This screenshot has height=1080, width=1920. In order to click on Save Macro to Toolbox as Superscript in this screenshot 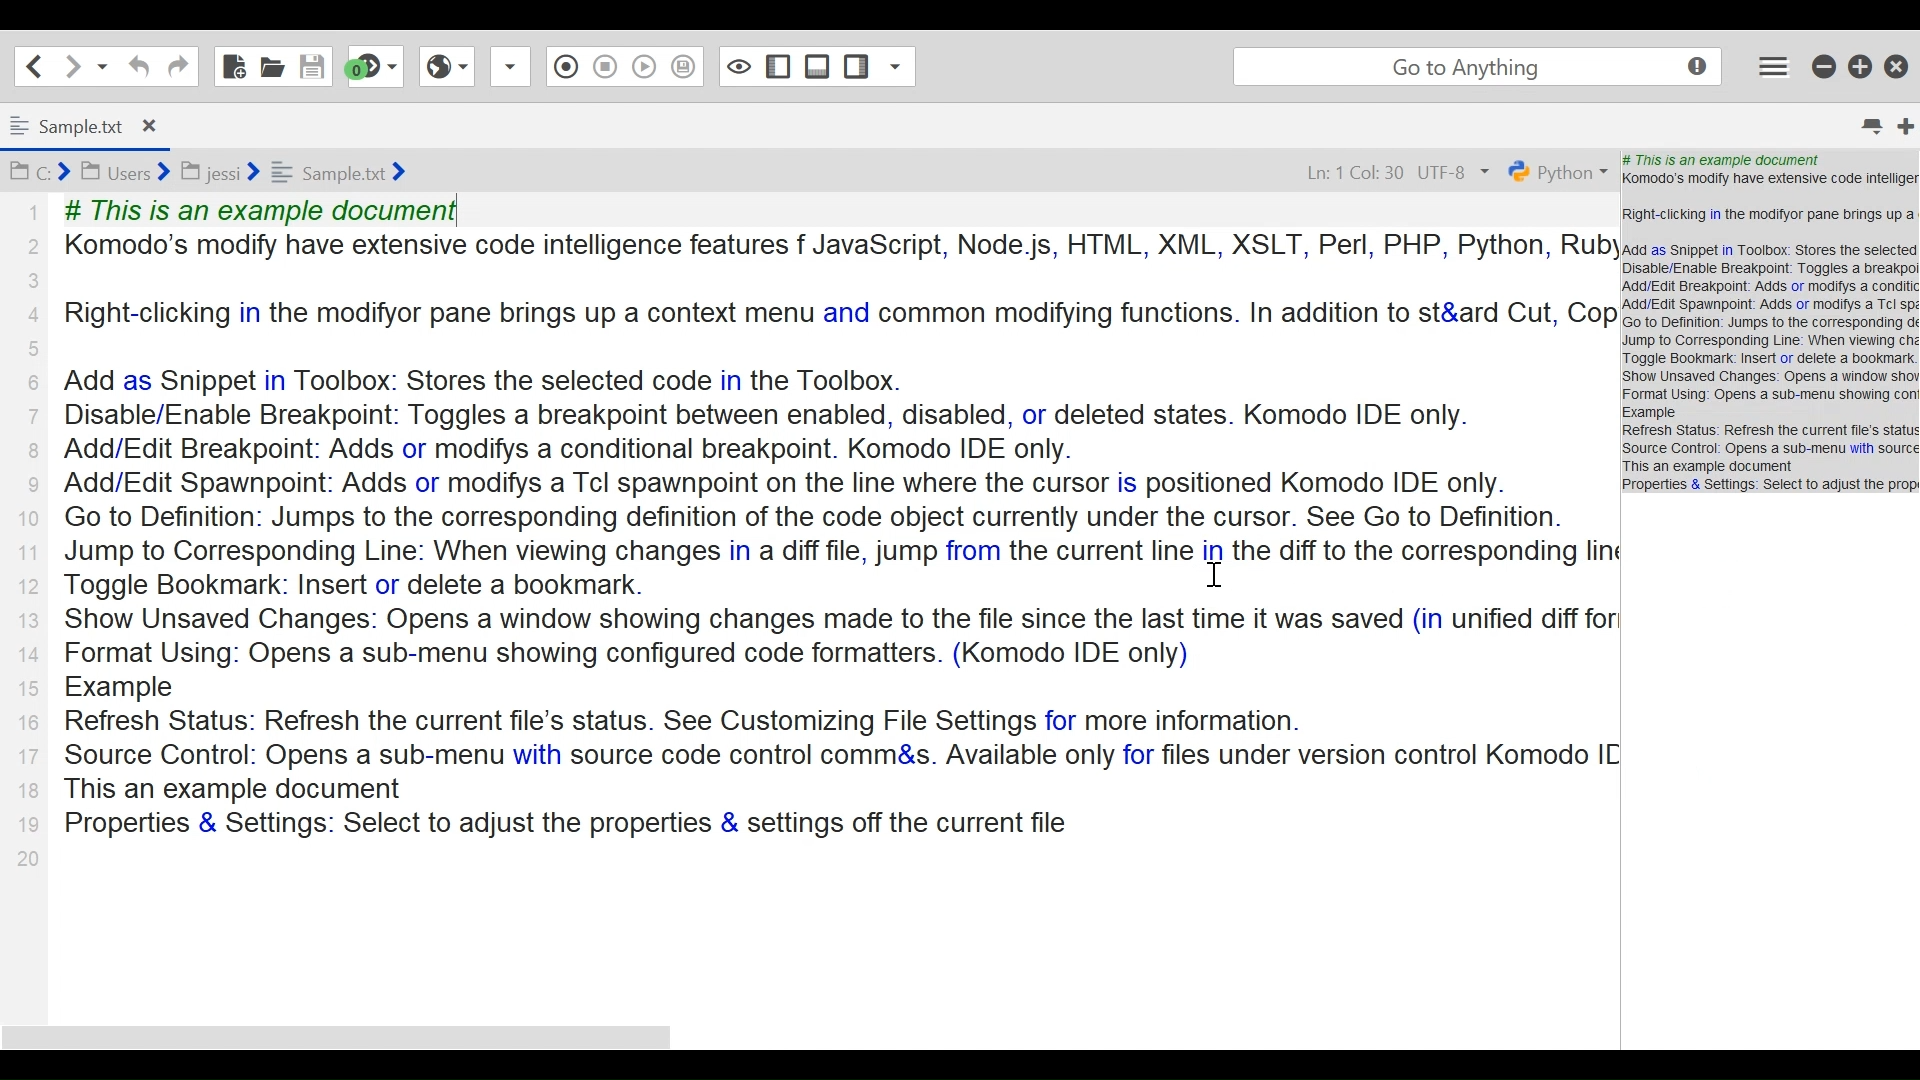, I will do `click(645, 64)`.